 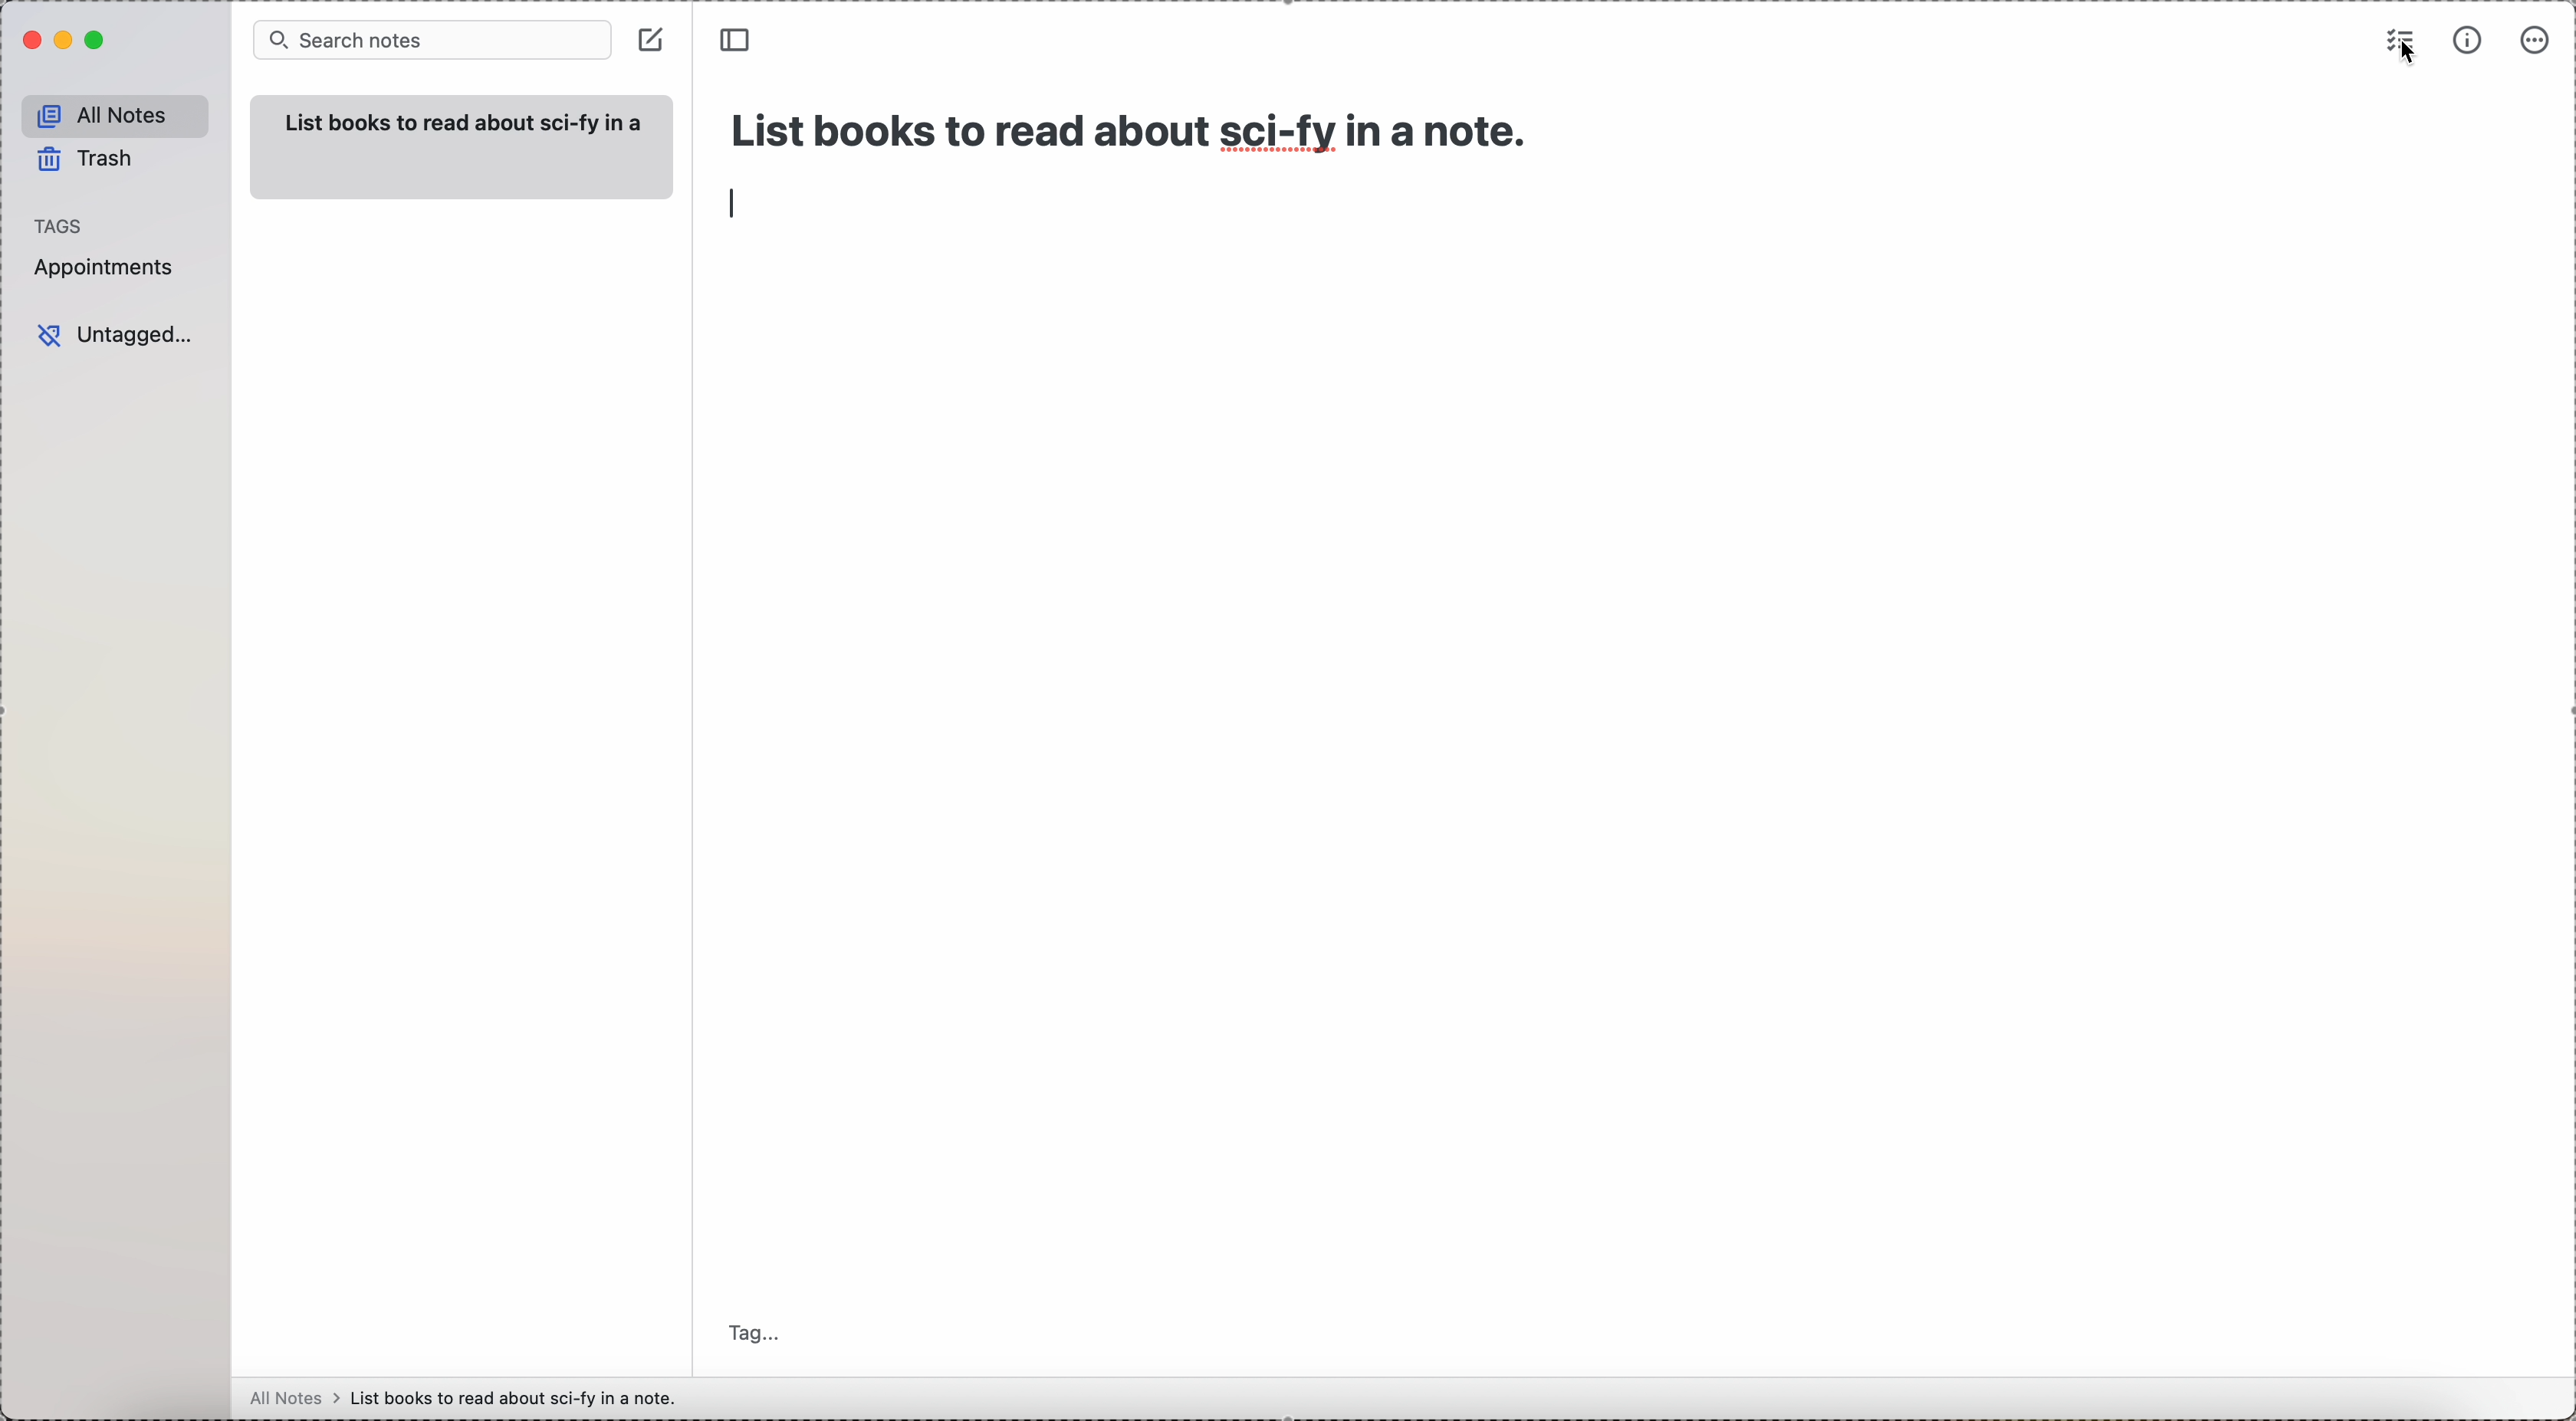 What do you see at coordinates (1134, 125) in the screenshot?
I see `title: List books to read about sci-fy in a note.` at bounding box center [1134, 125].